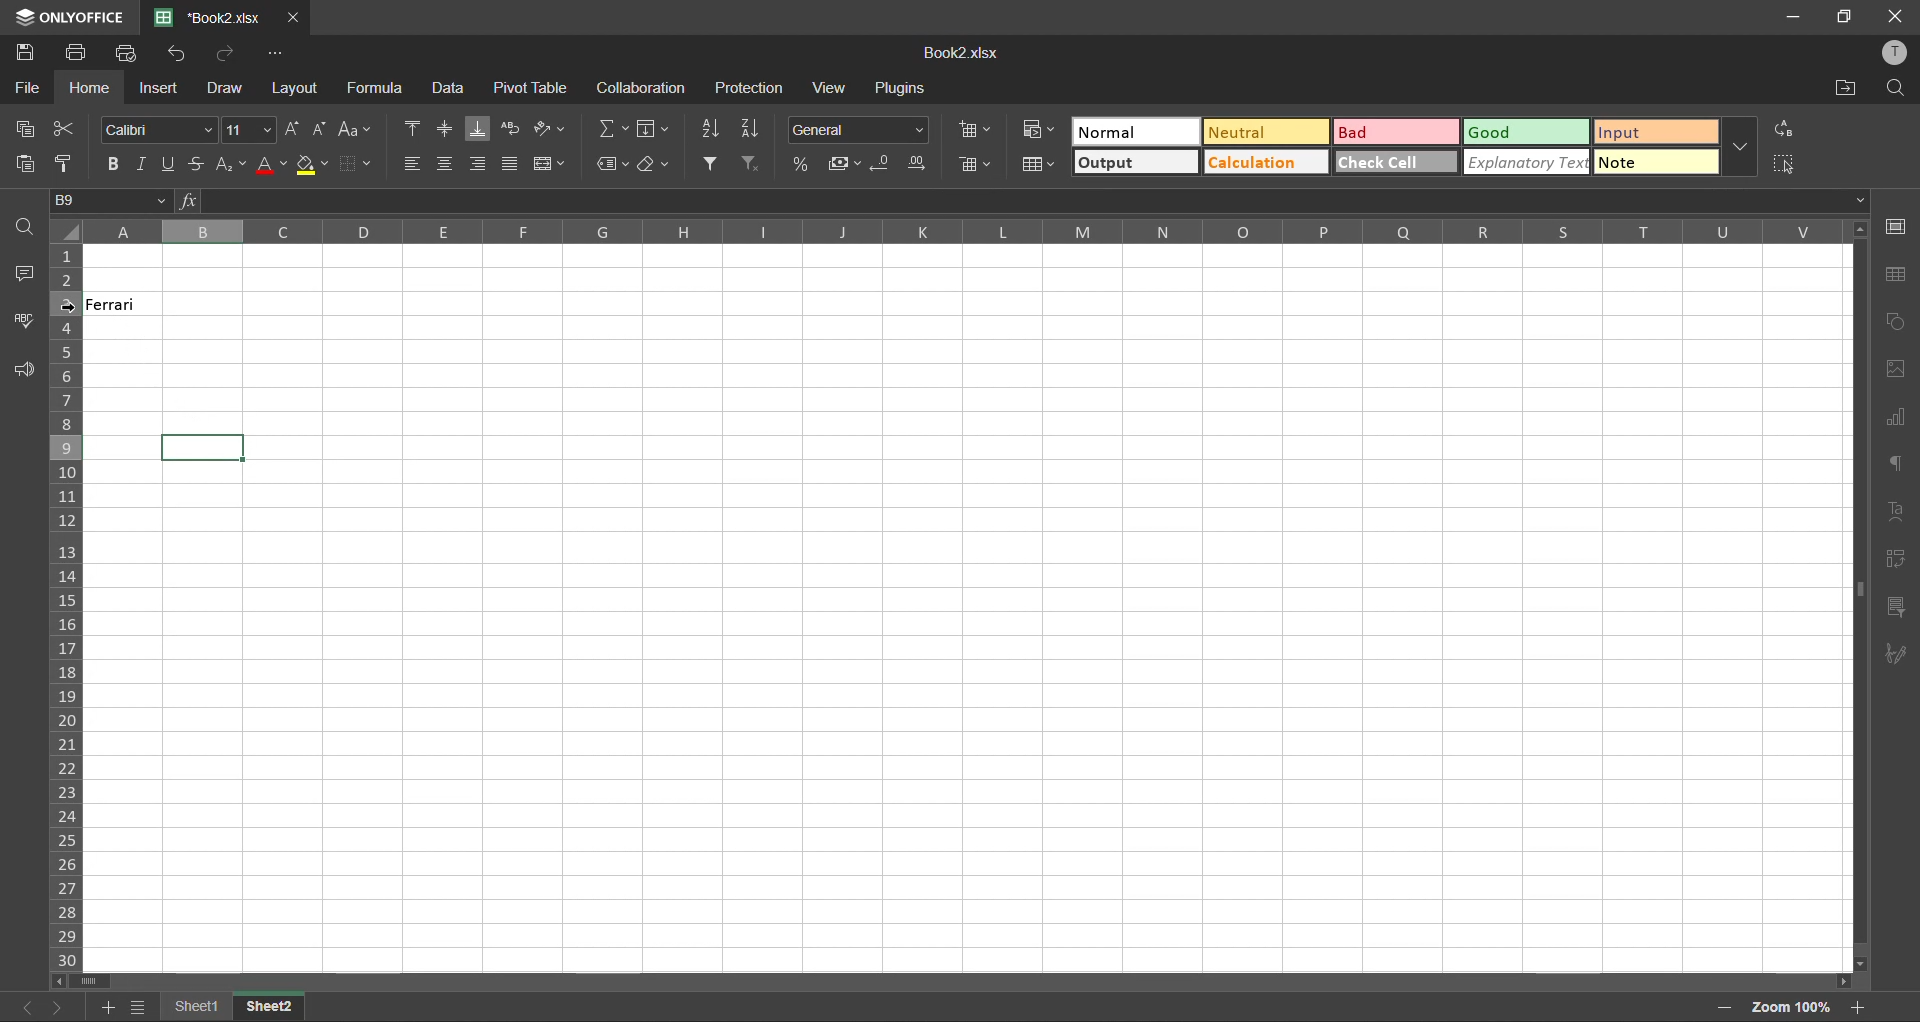  What do you see at coordinates (27, 229) in the screenshot?
I see `find` at bounding box center [27, 229].